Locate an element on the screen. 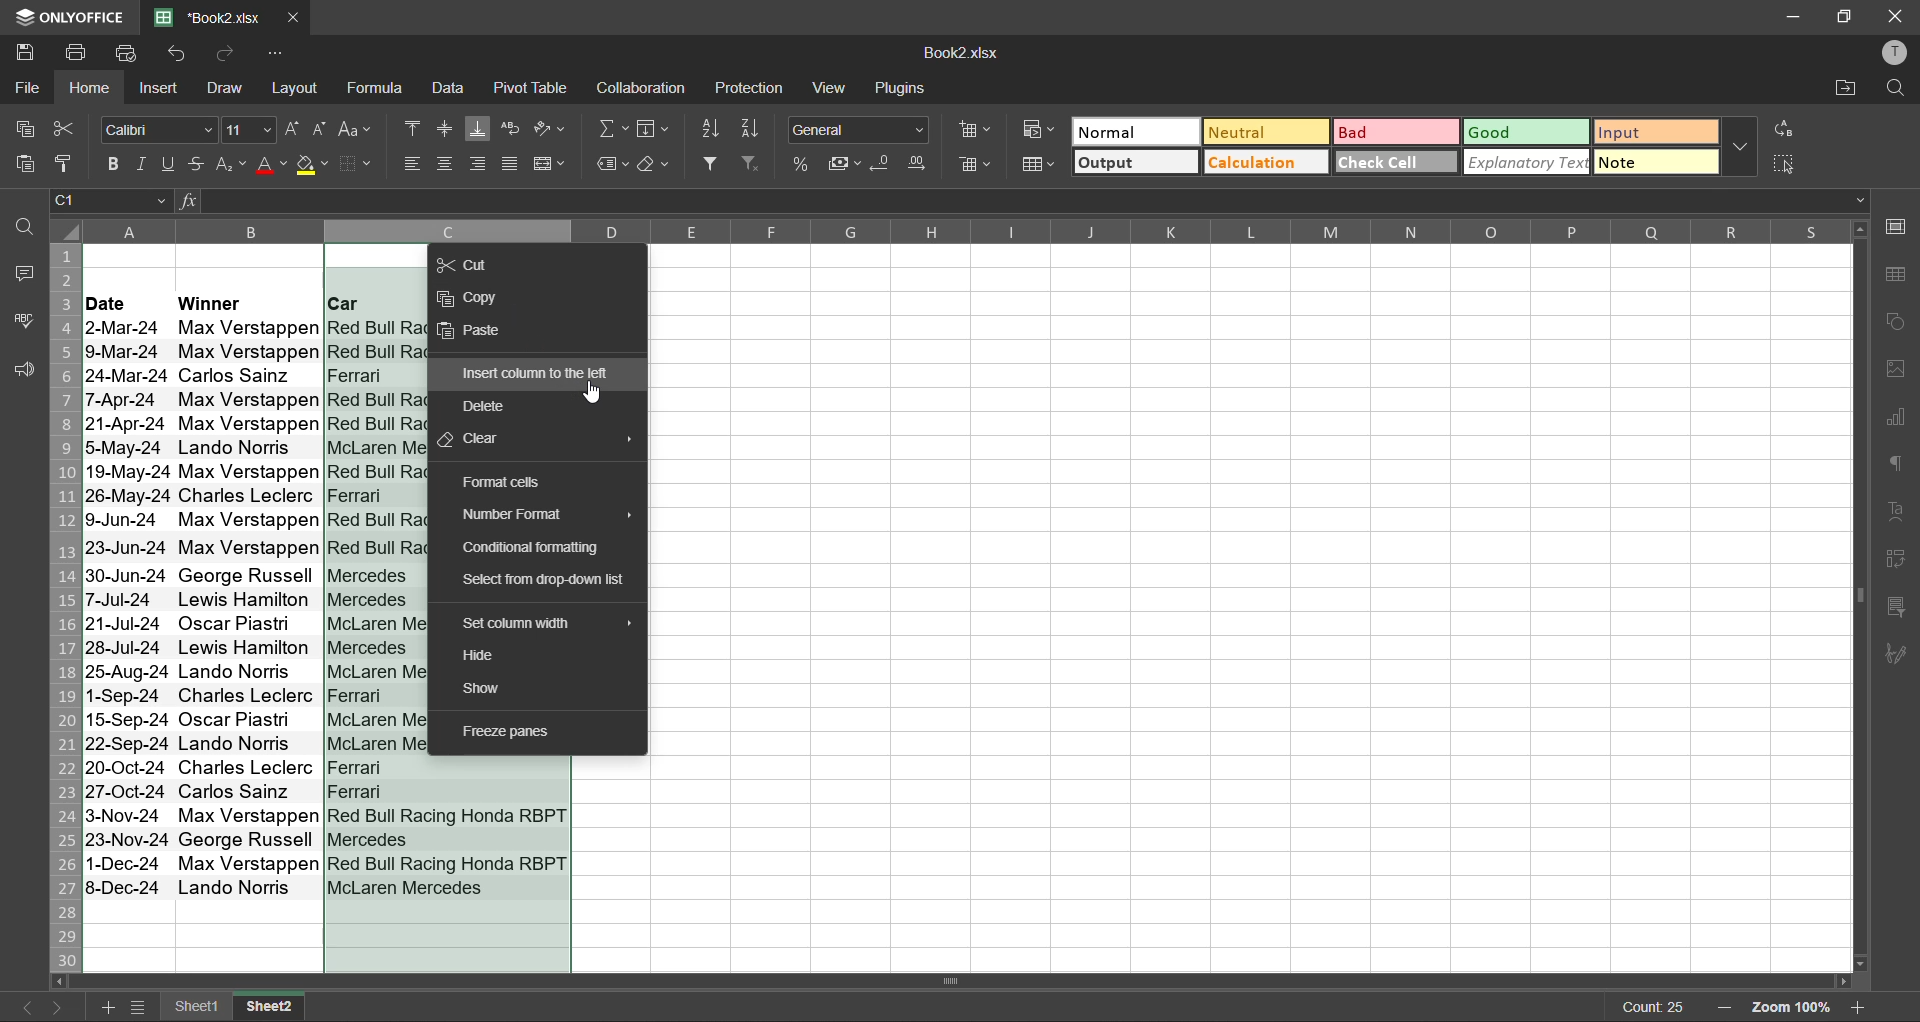  insert cells is located at coordinates (977, 130).